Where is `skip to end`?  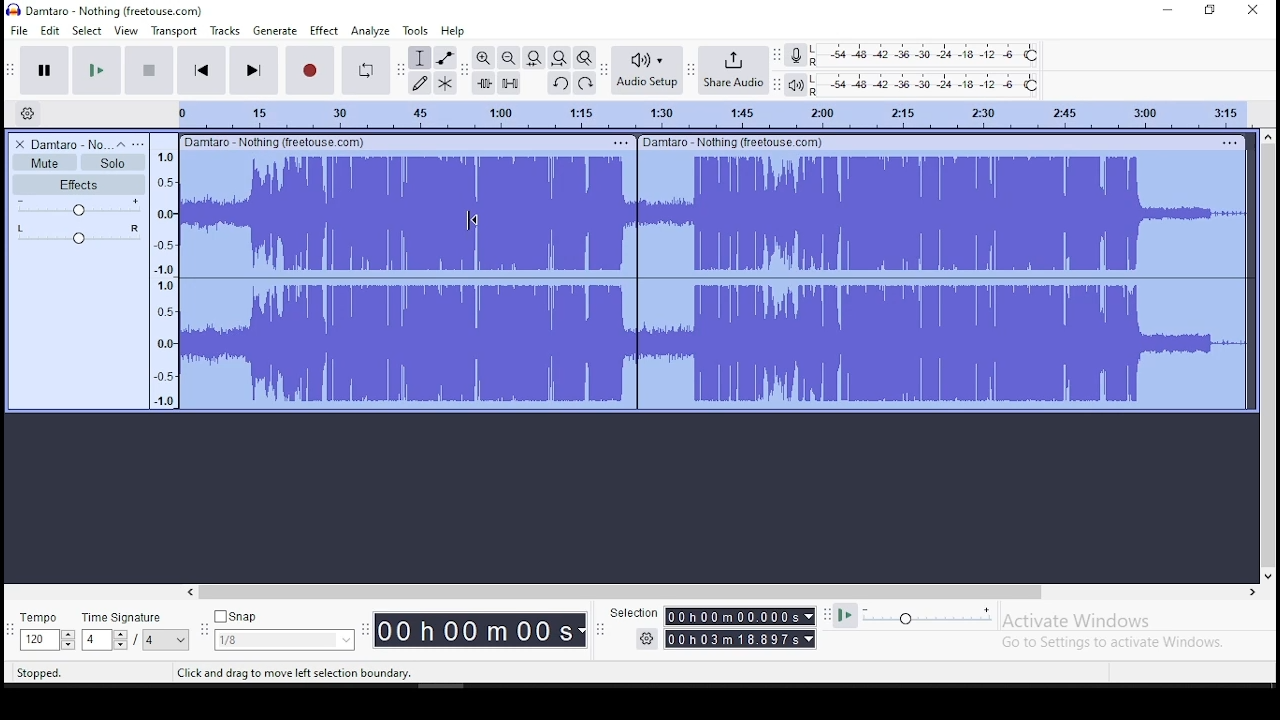
skip to end is located at coordinates (252, 69).